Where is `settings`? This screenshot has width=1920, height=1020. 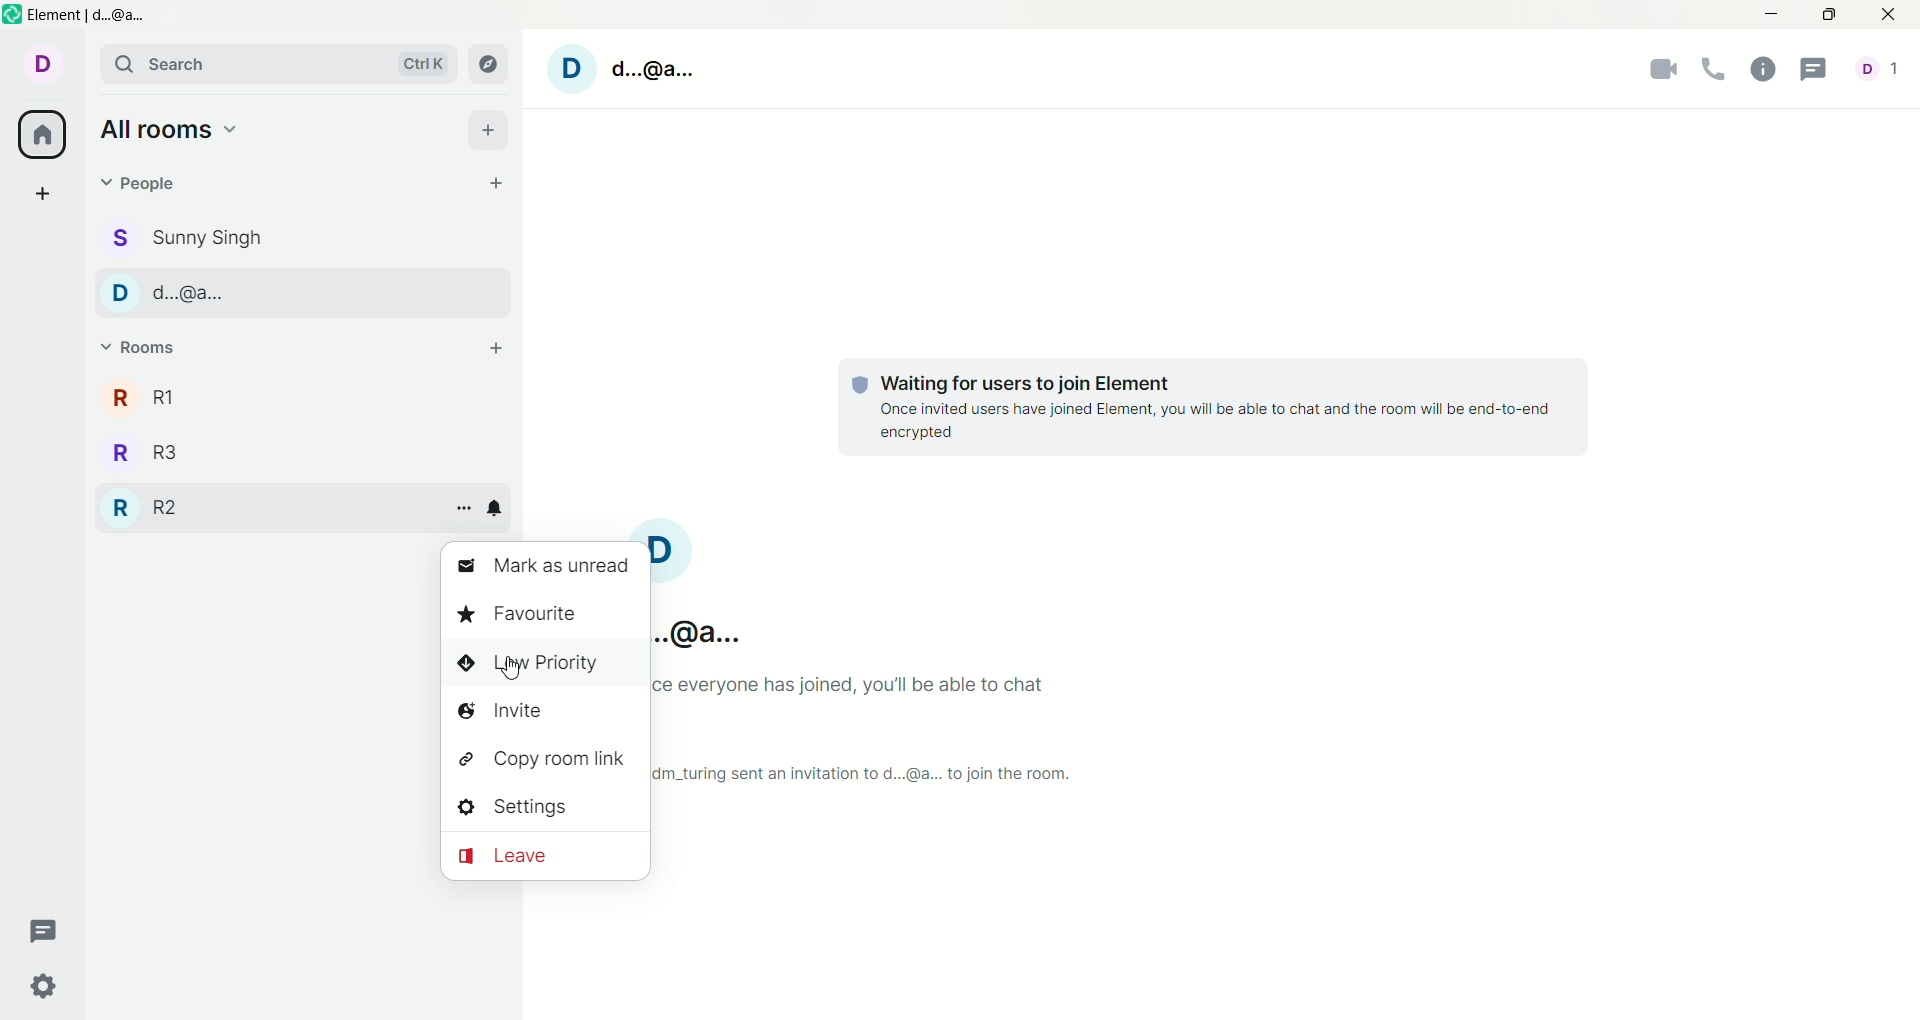 settings is located at coordinates (518, 808).